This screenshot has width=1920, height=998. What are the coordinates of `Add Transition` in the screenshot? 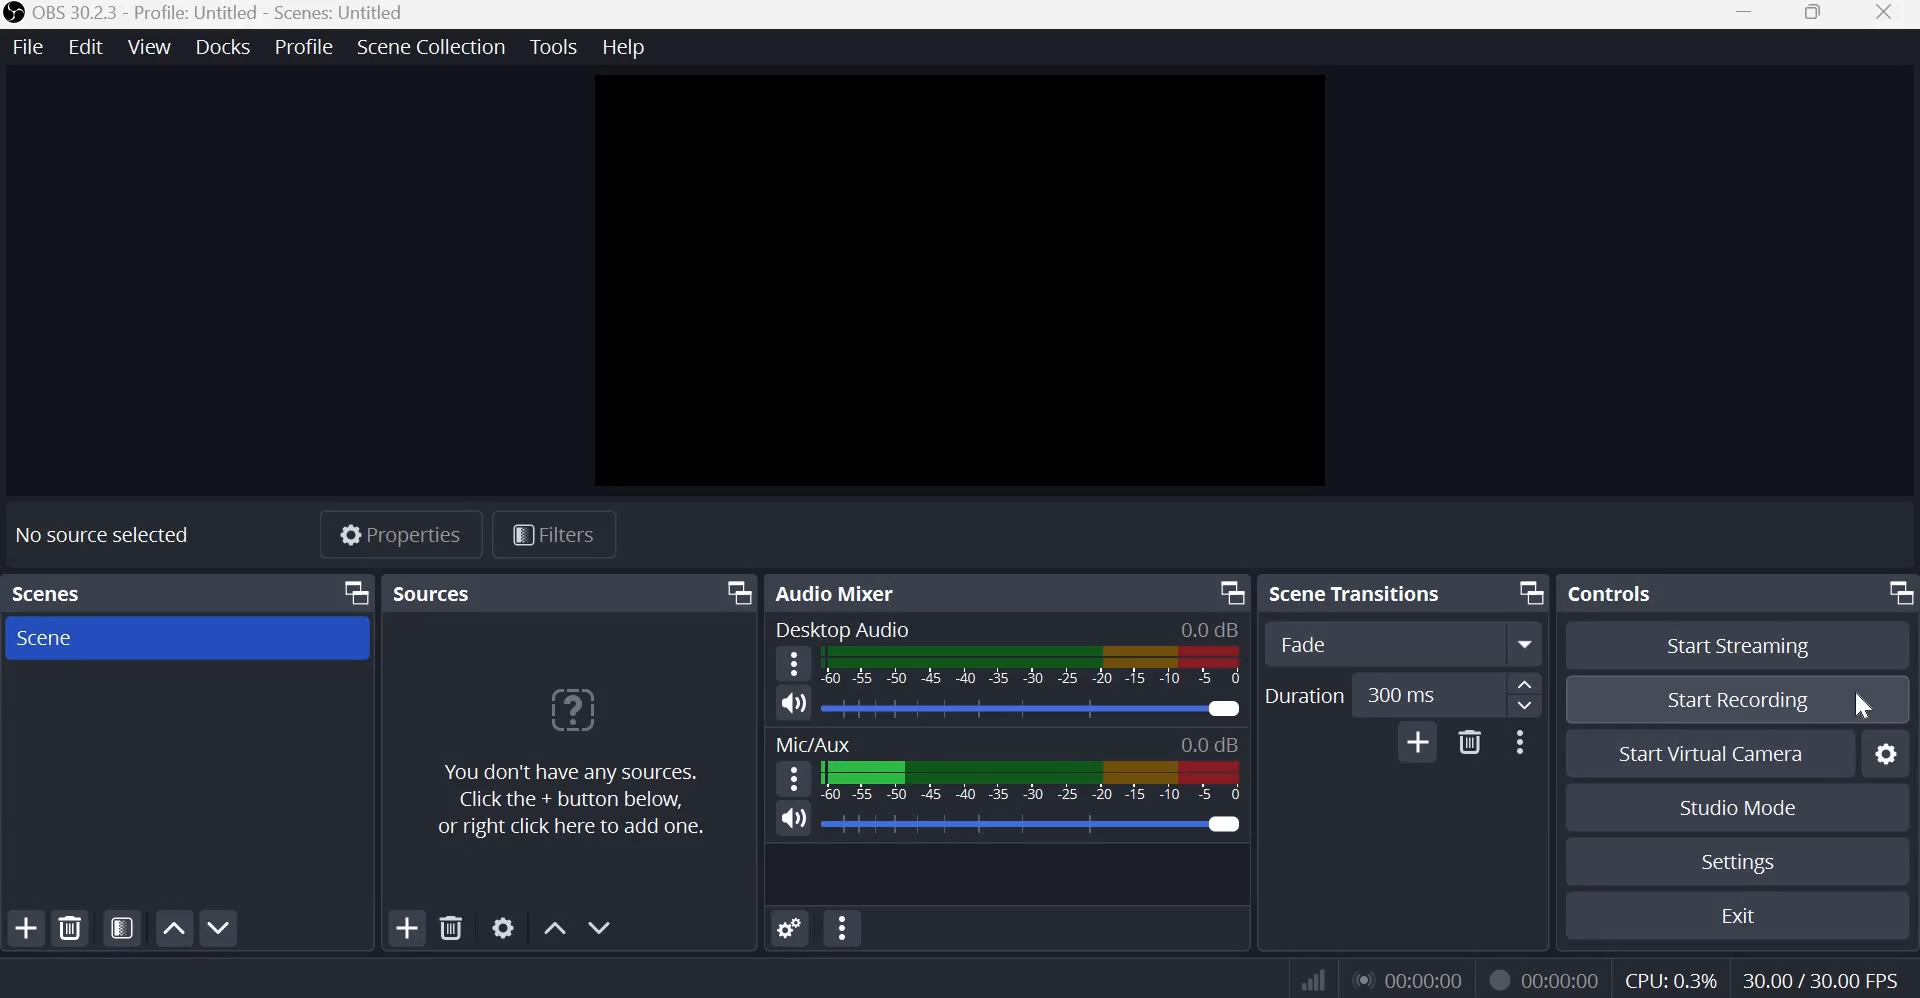 It's located at (1417, 741).